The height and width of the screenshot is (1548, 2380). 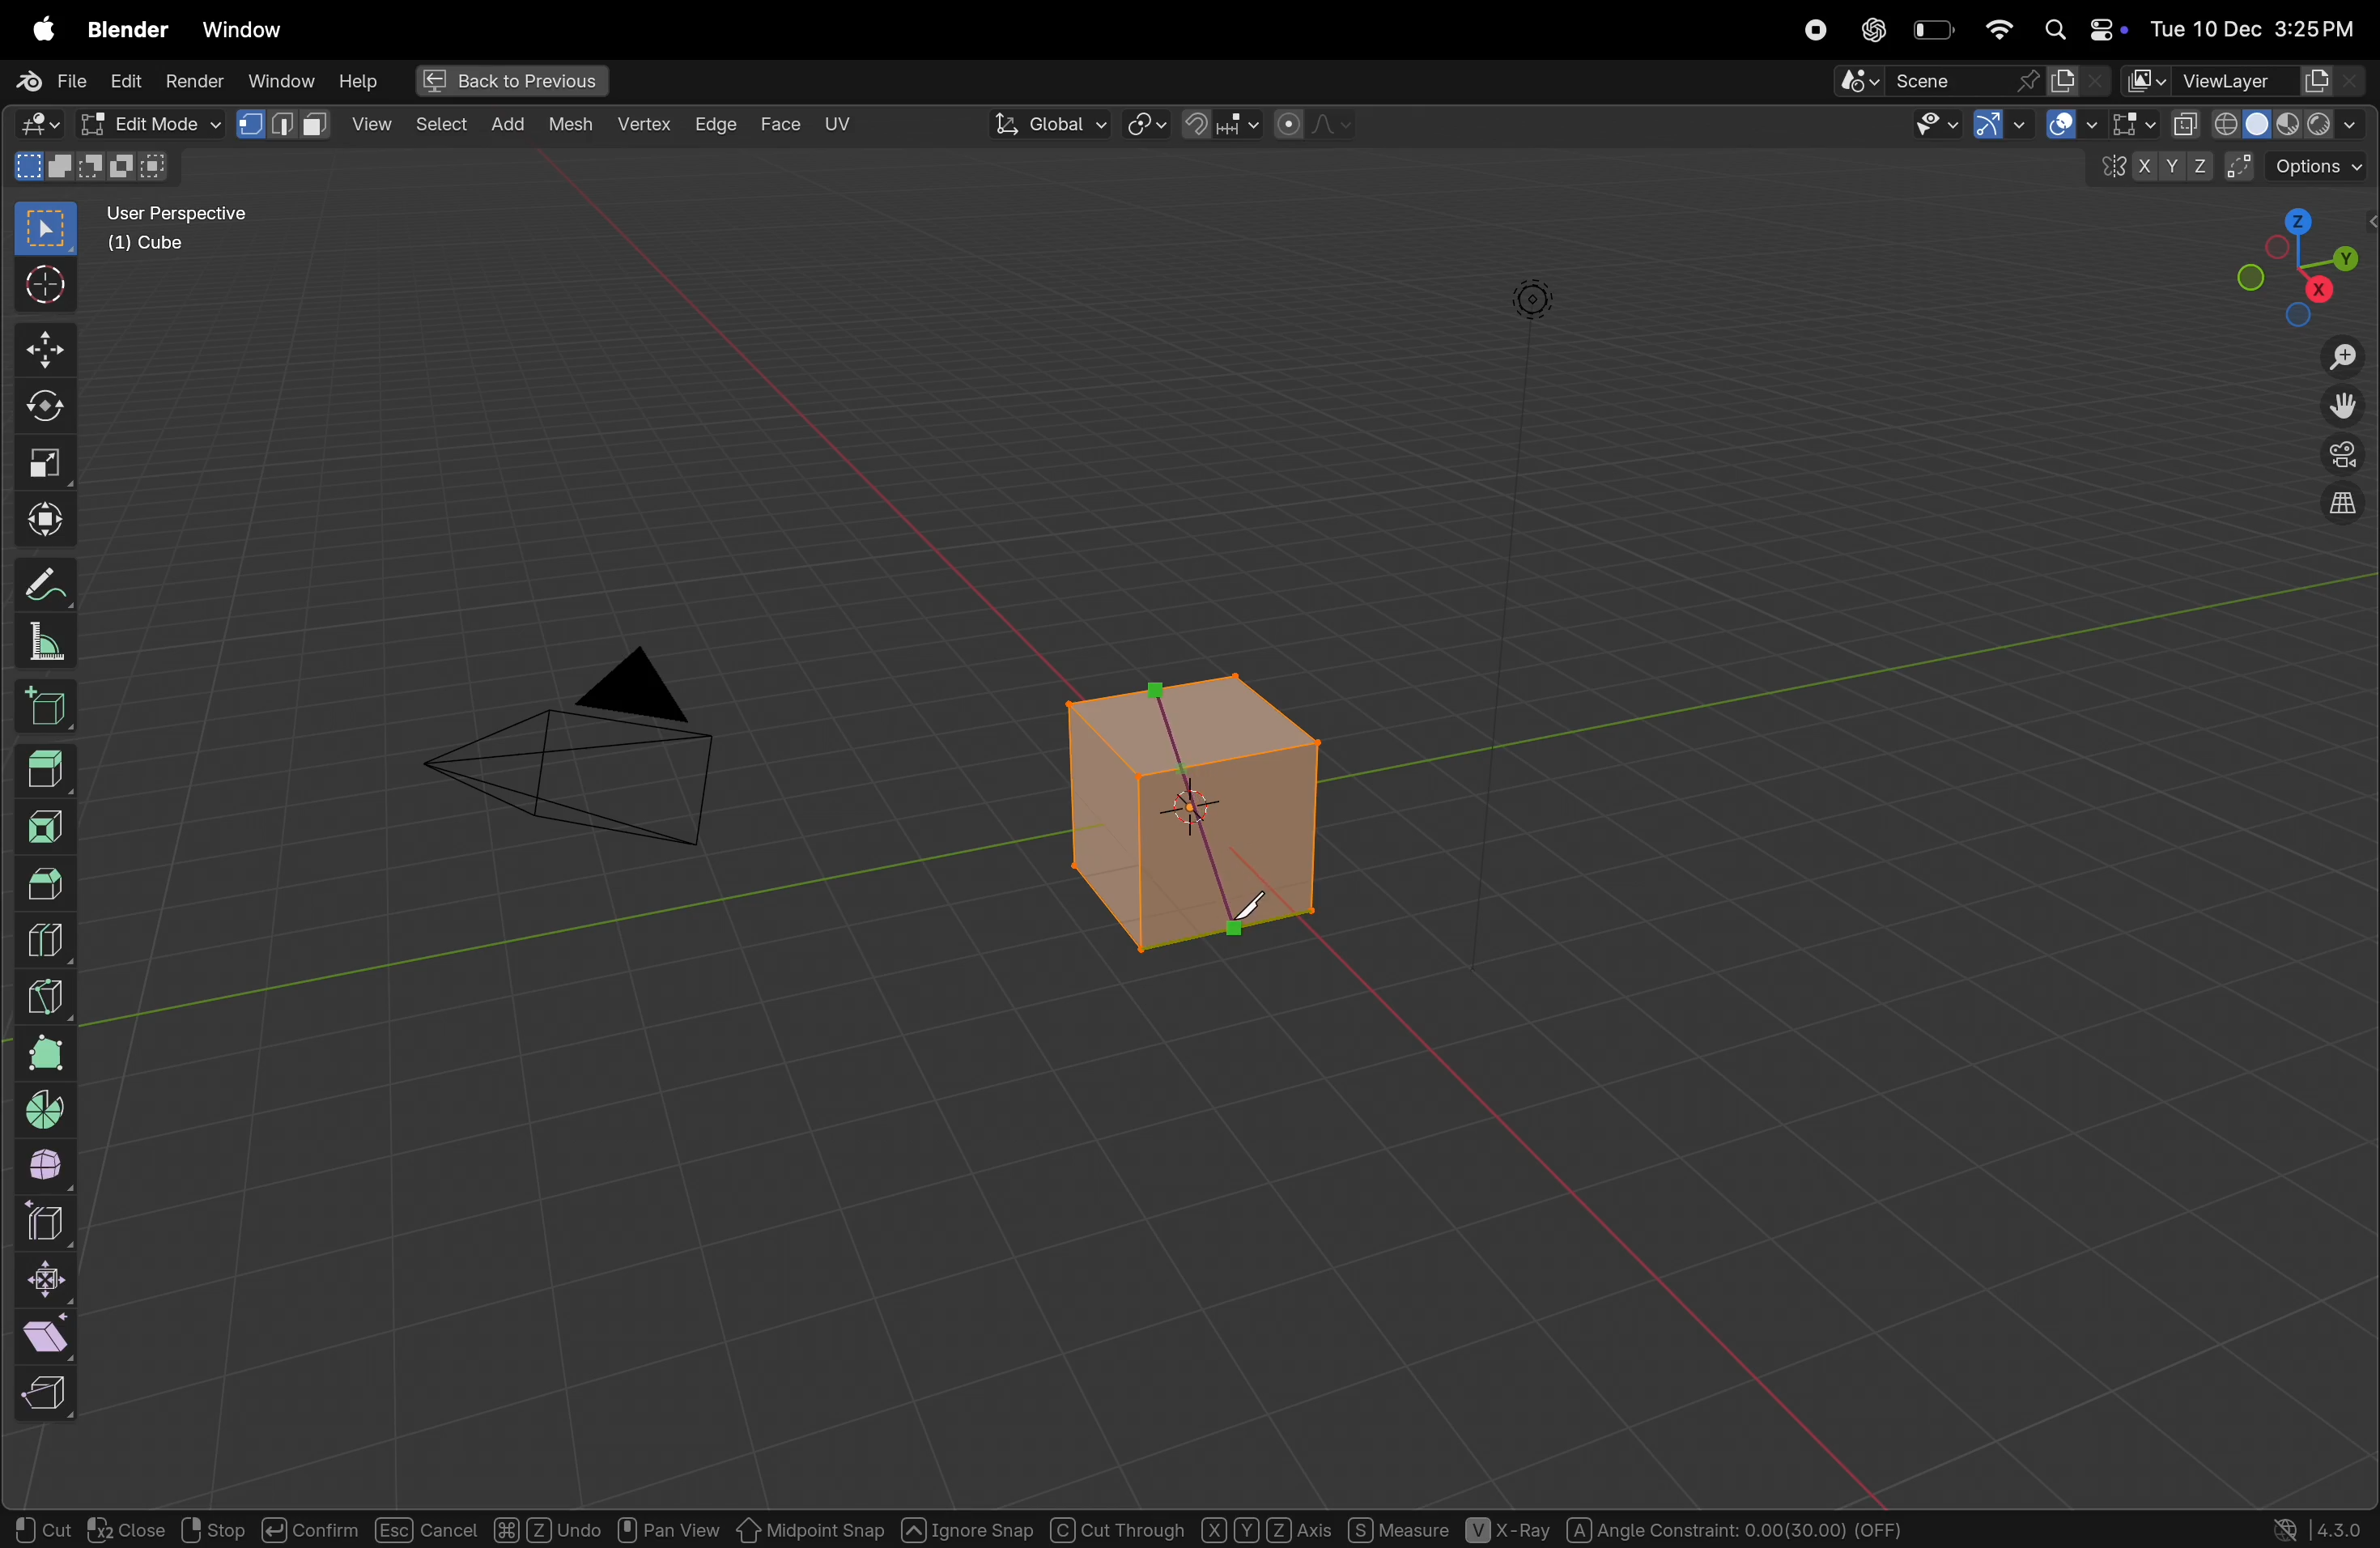 I want to click on View, so click(x=288, y=123).